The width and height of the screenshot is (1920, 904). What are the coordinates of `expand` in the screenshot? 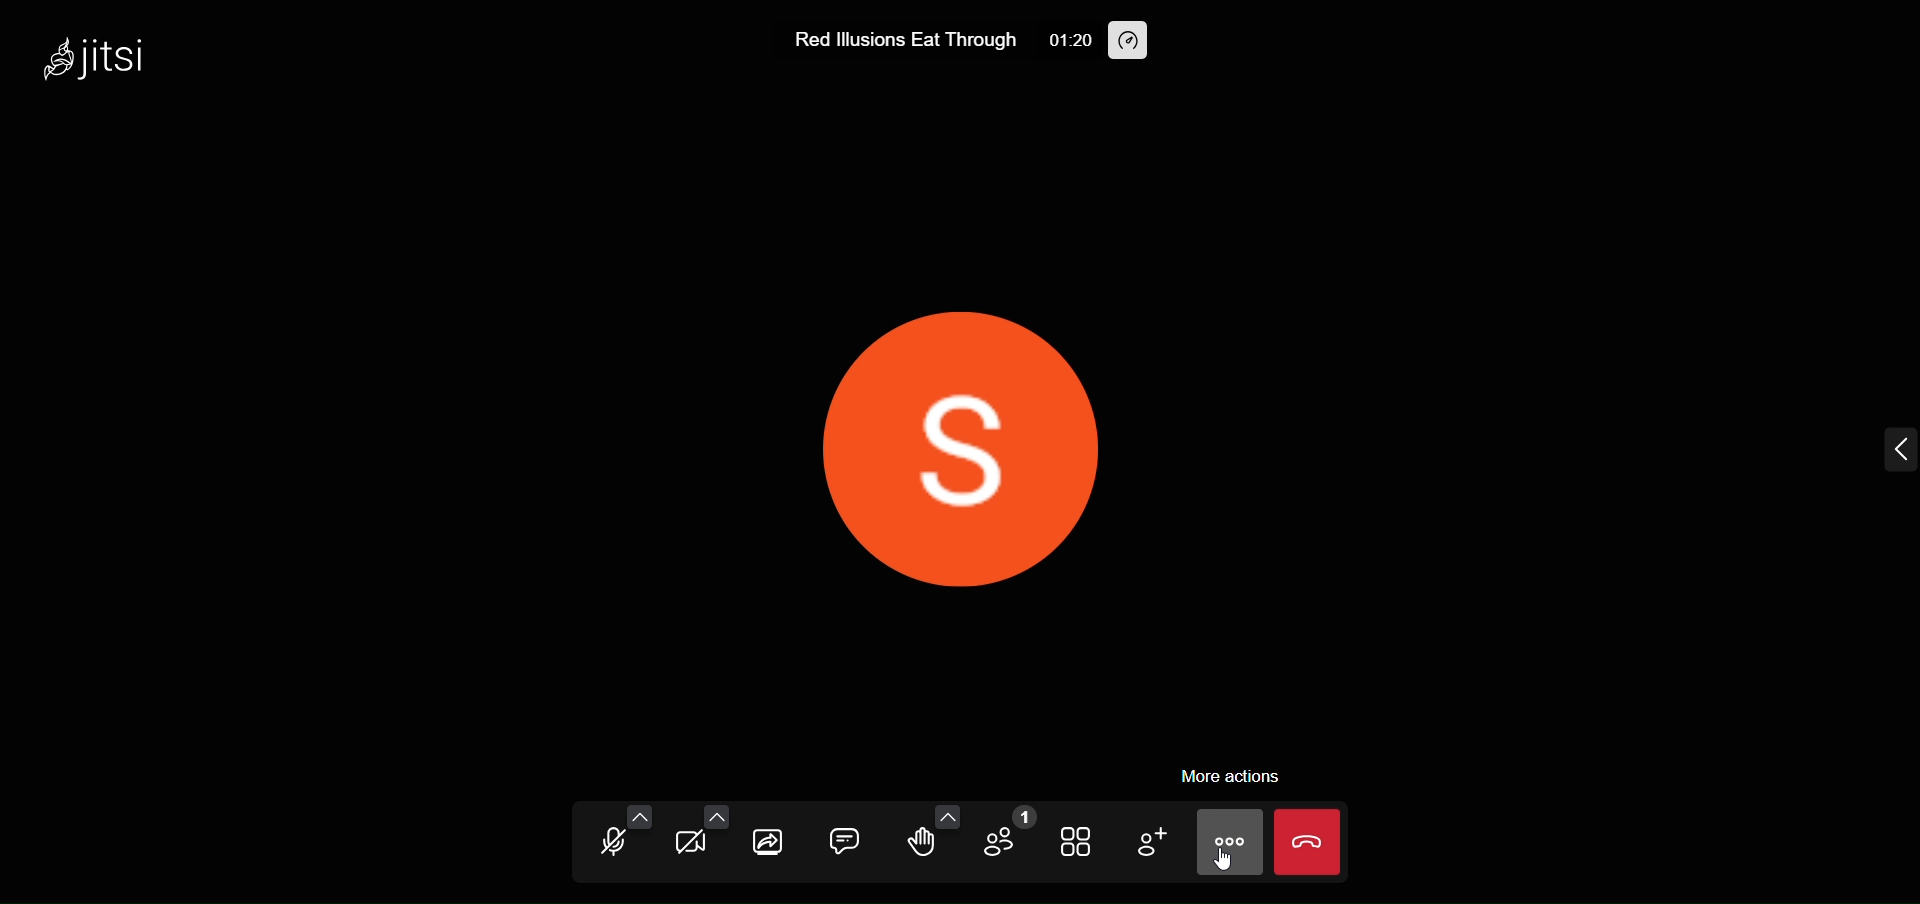 It's located at (1892, 453).